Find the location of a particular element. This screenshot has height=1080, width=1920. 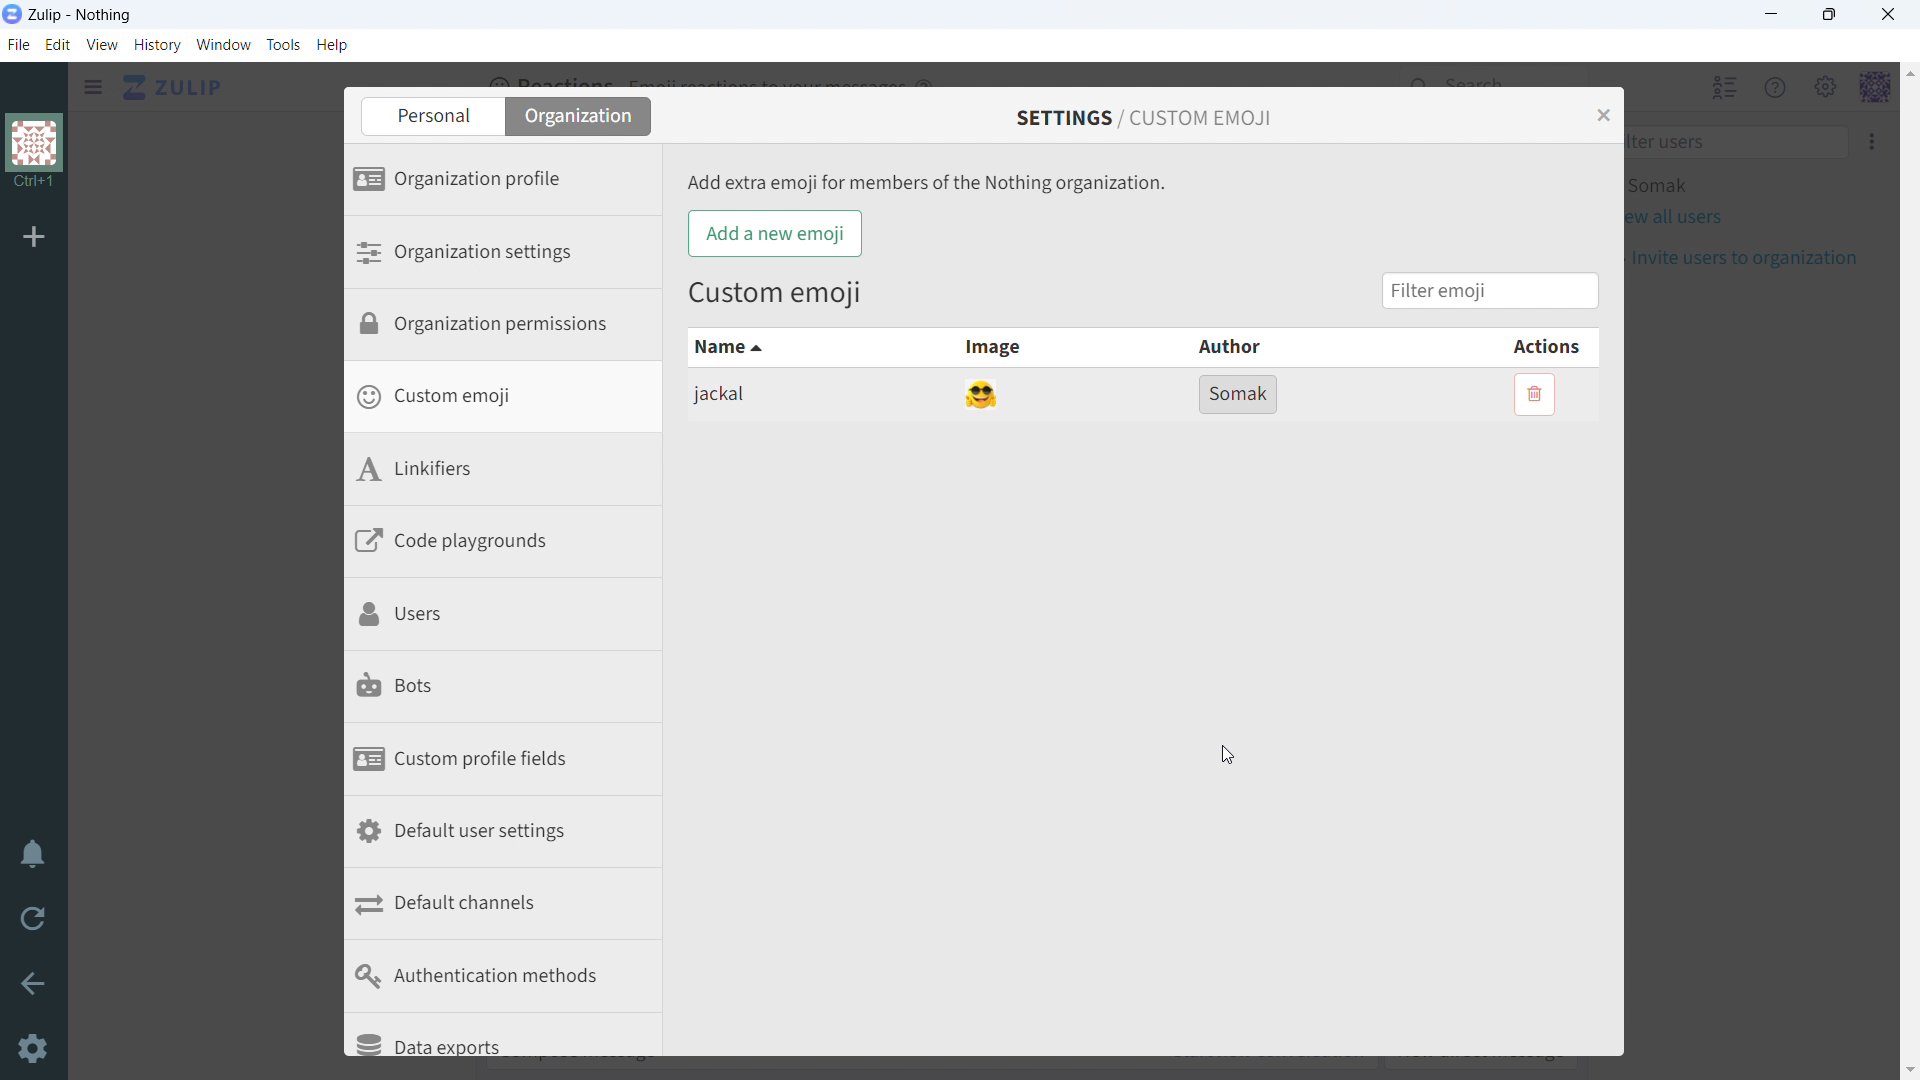

emoji is located at coordinates (983, 396).